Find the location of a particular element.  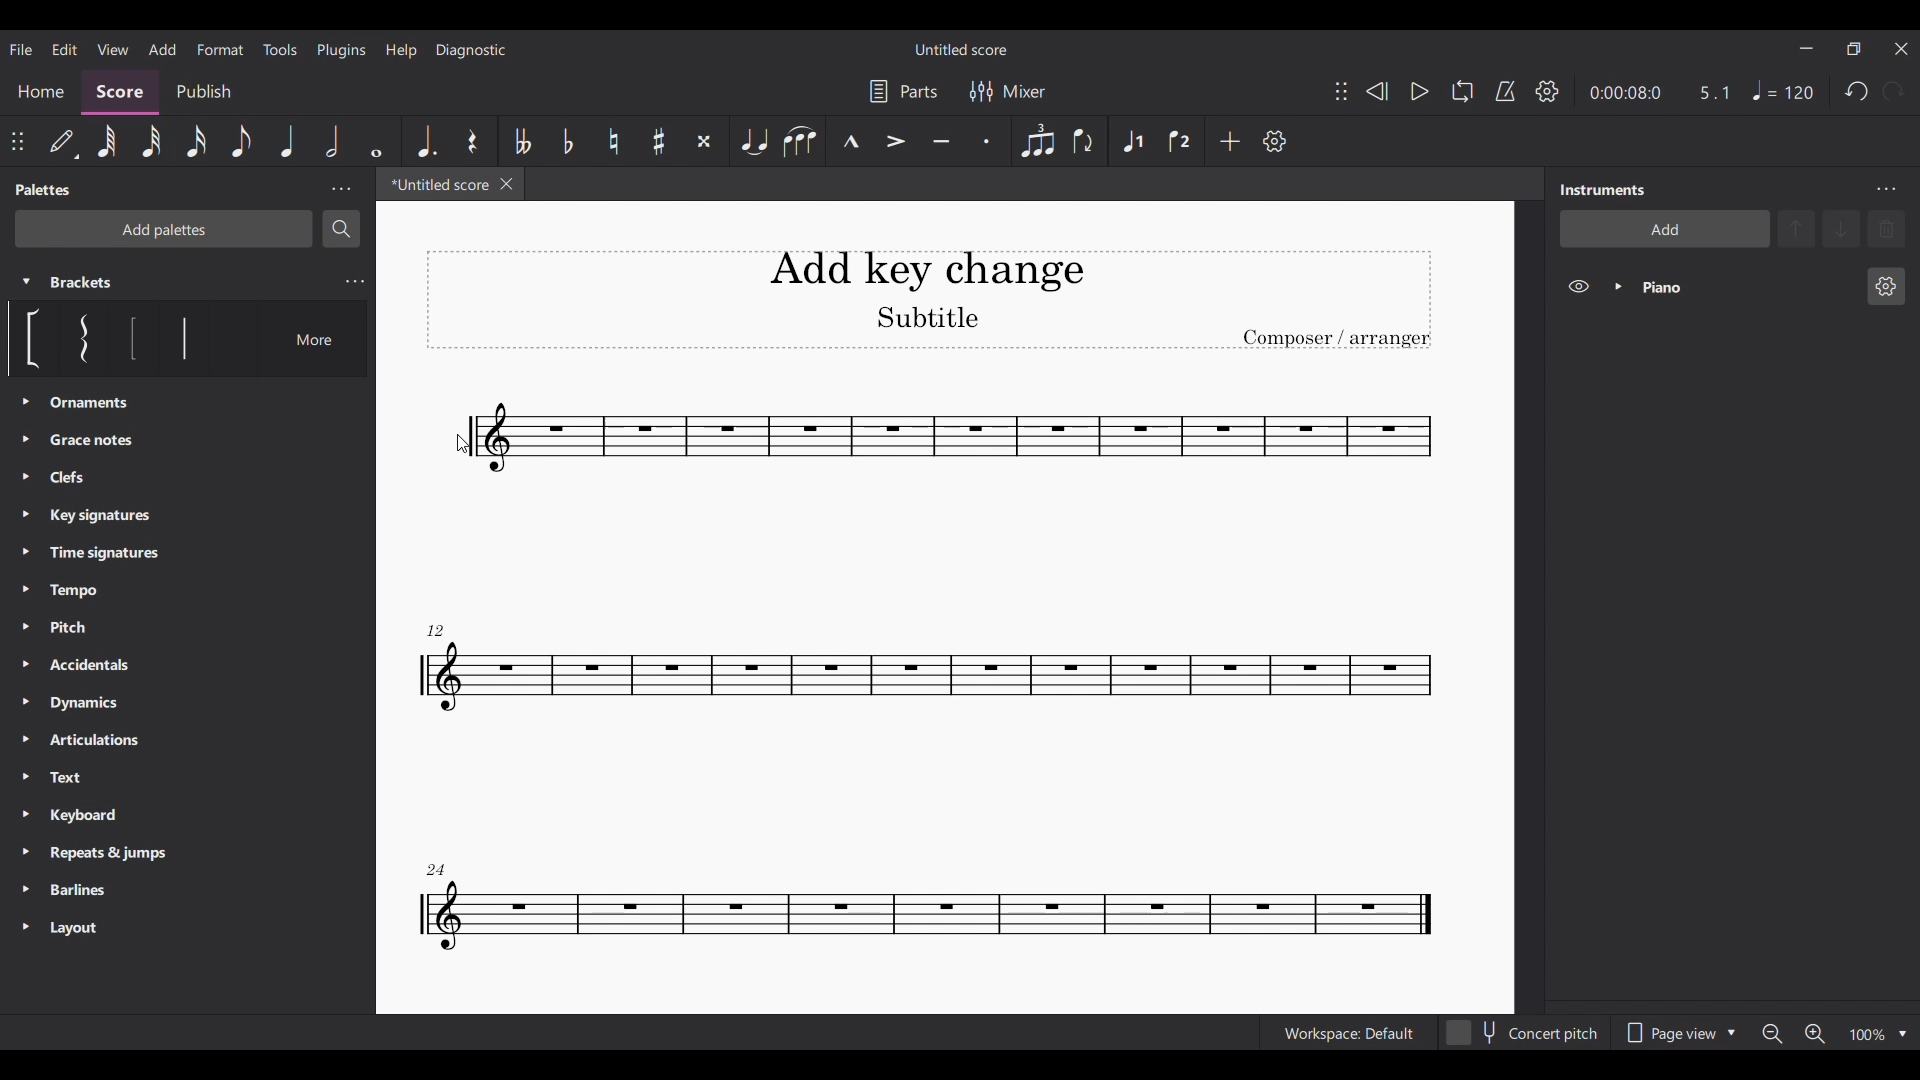

Score section, highlighted is located at coordinates (119, 92).